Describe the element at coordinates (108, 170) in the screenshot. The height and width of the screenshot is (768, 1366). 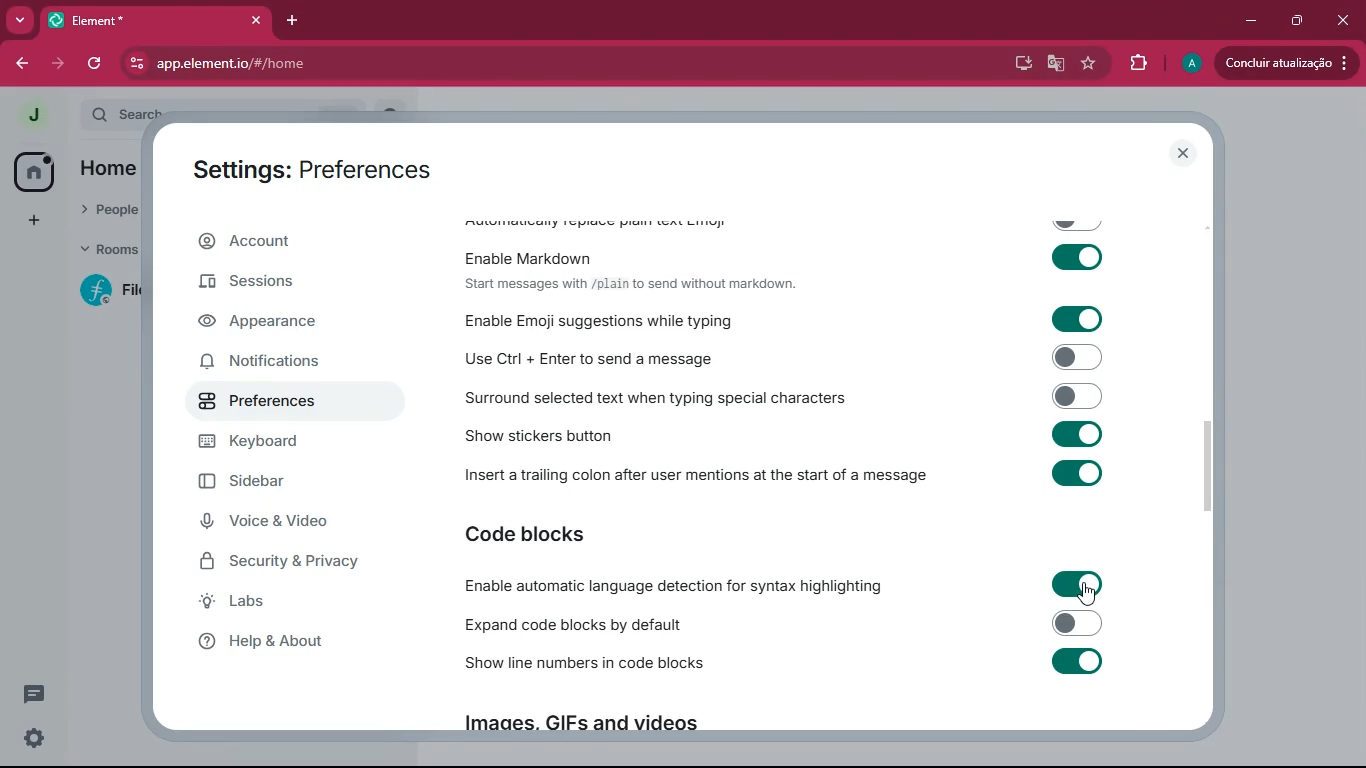
I see `home` at that location.